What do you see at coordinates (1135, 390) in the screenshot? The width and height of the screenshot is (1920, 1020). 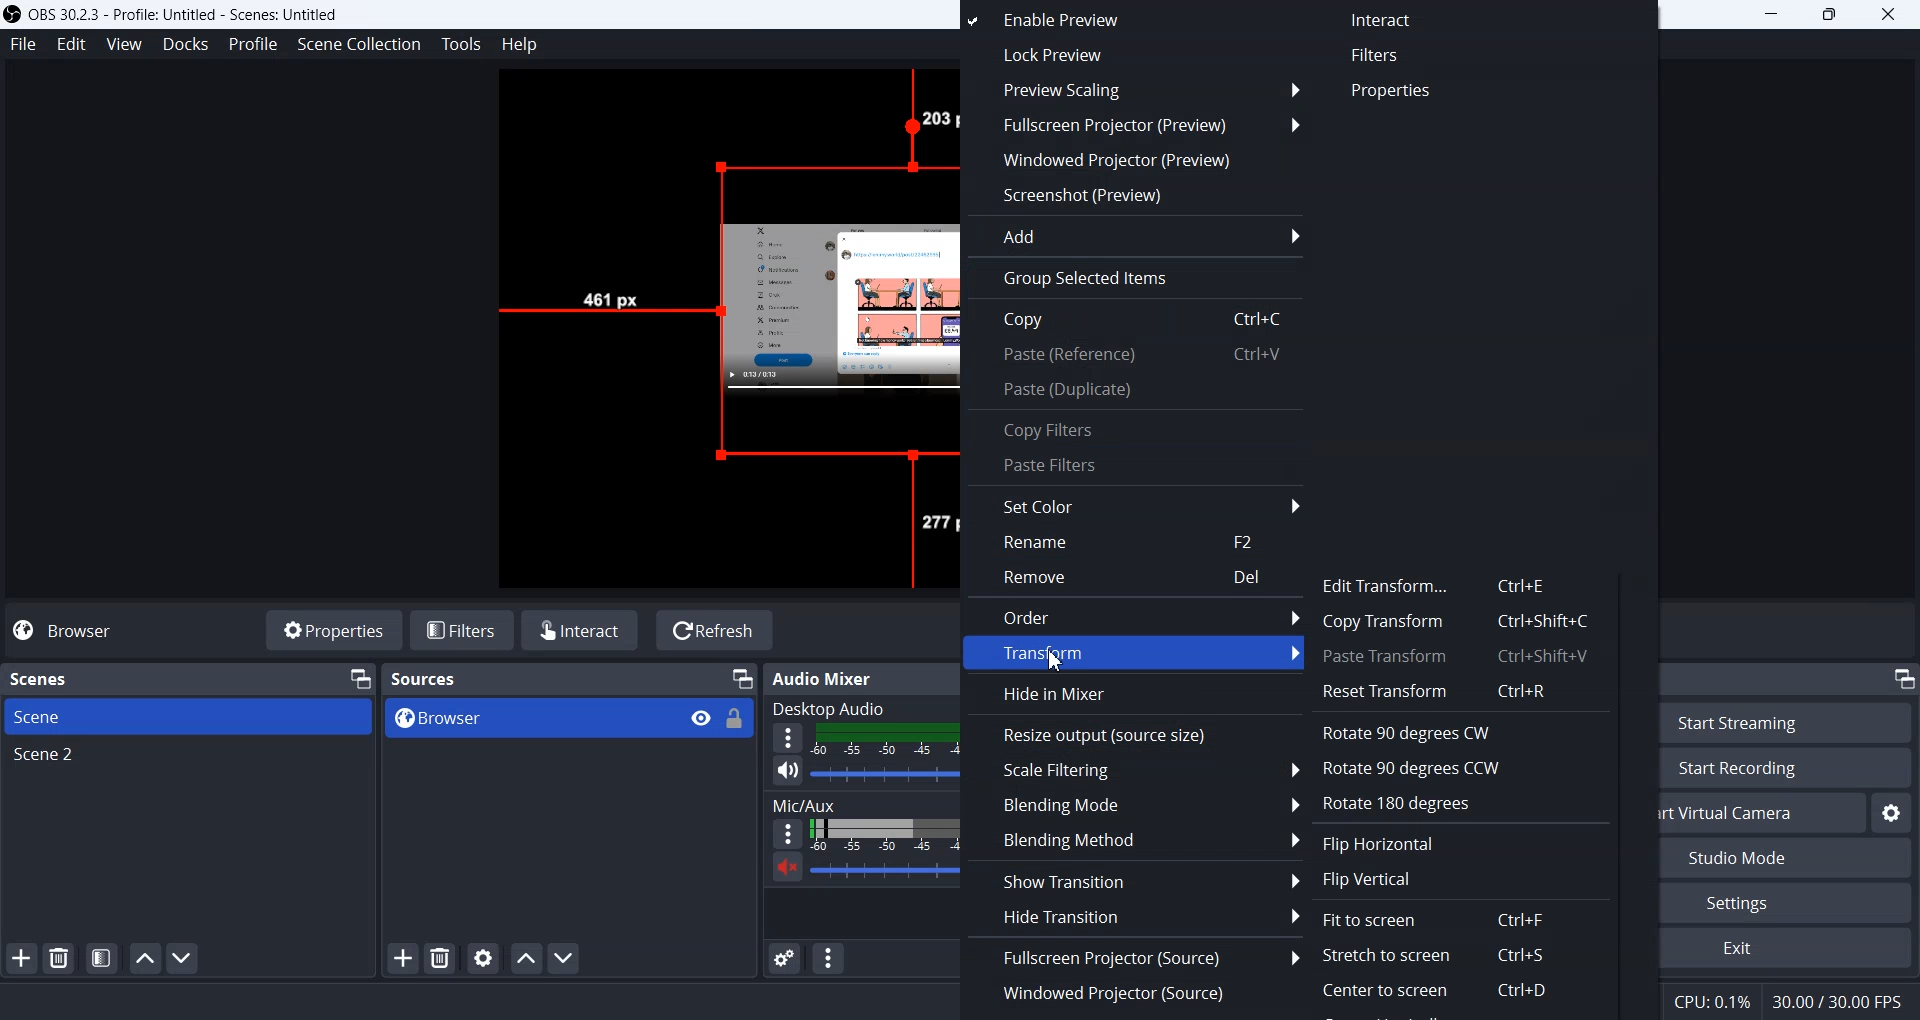 I see `Paste(Duplicate)` at bounding box center [1135, 390].